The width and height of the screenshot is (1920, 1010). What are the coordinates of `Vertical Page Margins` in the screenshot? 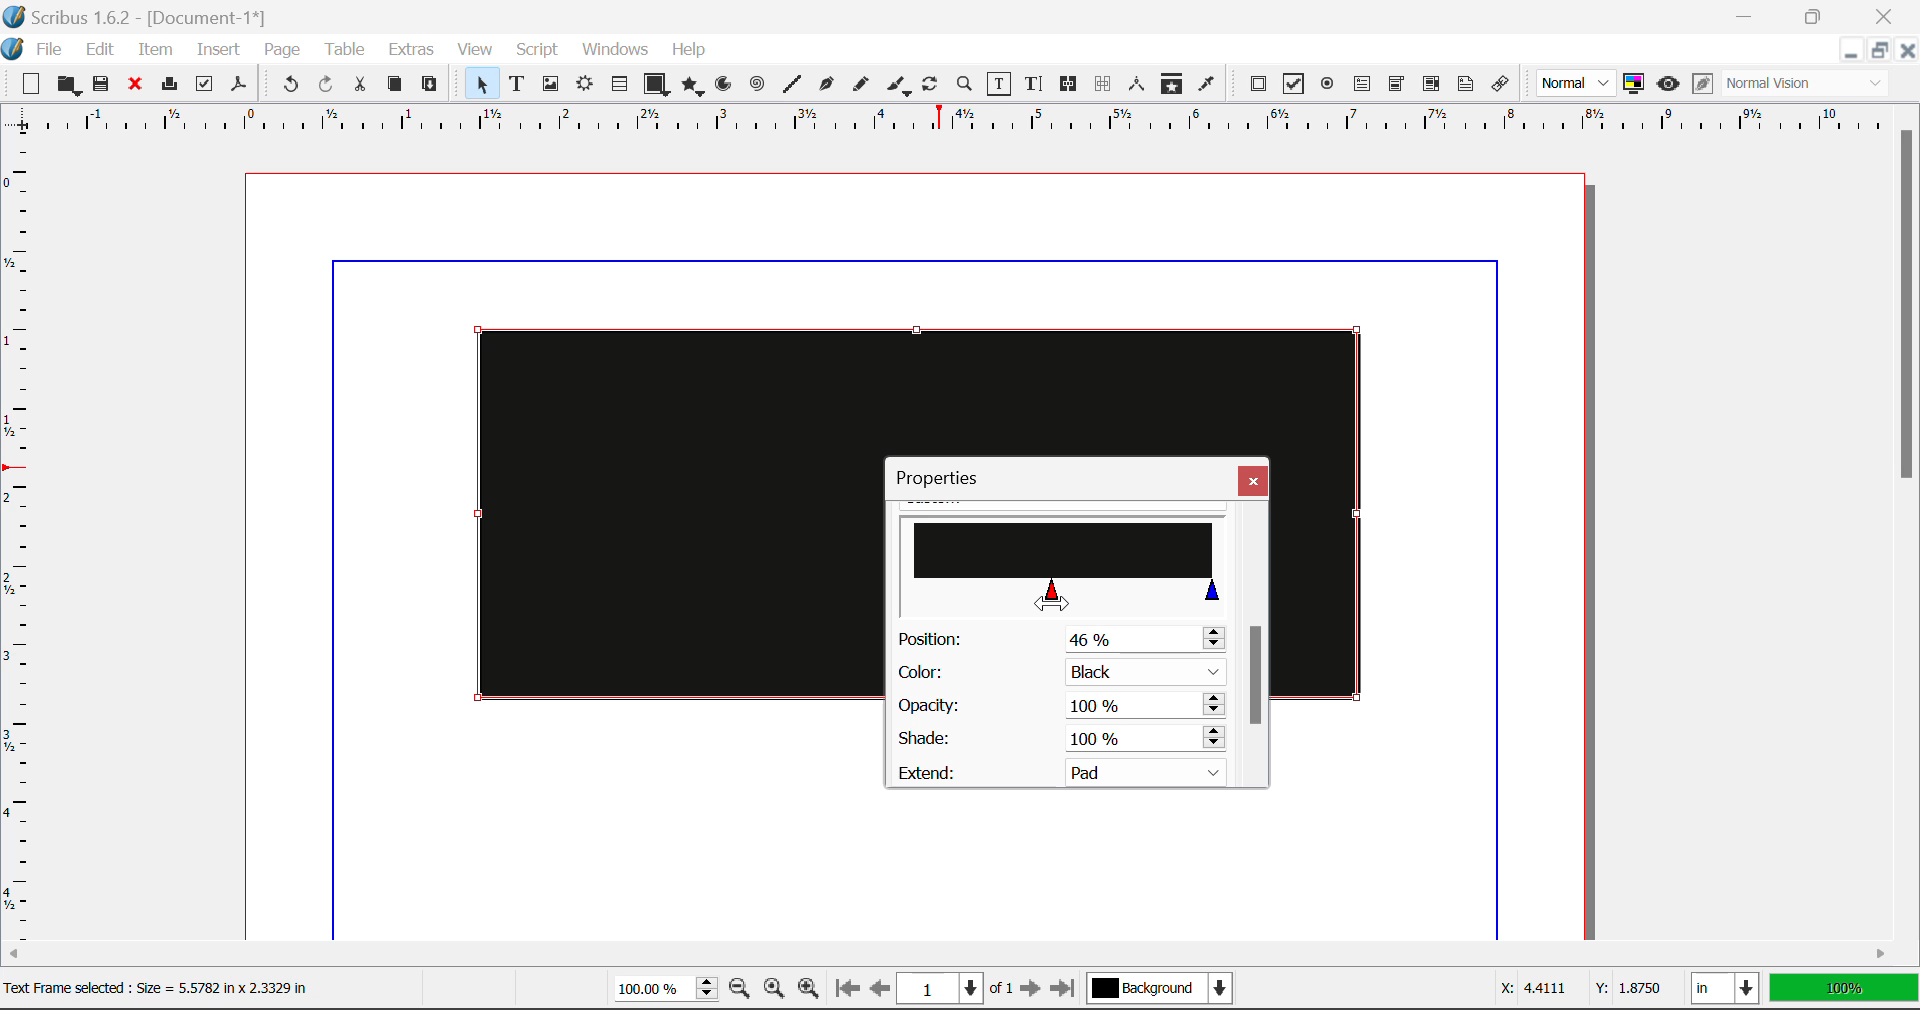 It's located at (959, 126).